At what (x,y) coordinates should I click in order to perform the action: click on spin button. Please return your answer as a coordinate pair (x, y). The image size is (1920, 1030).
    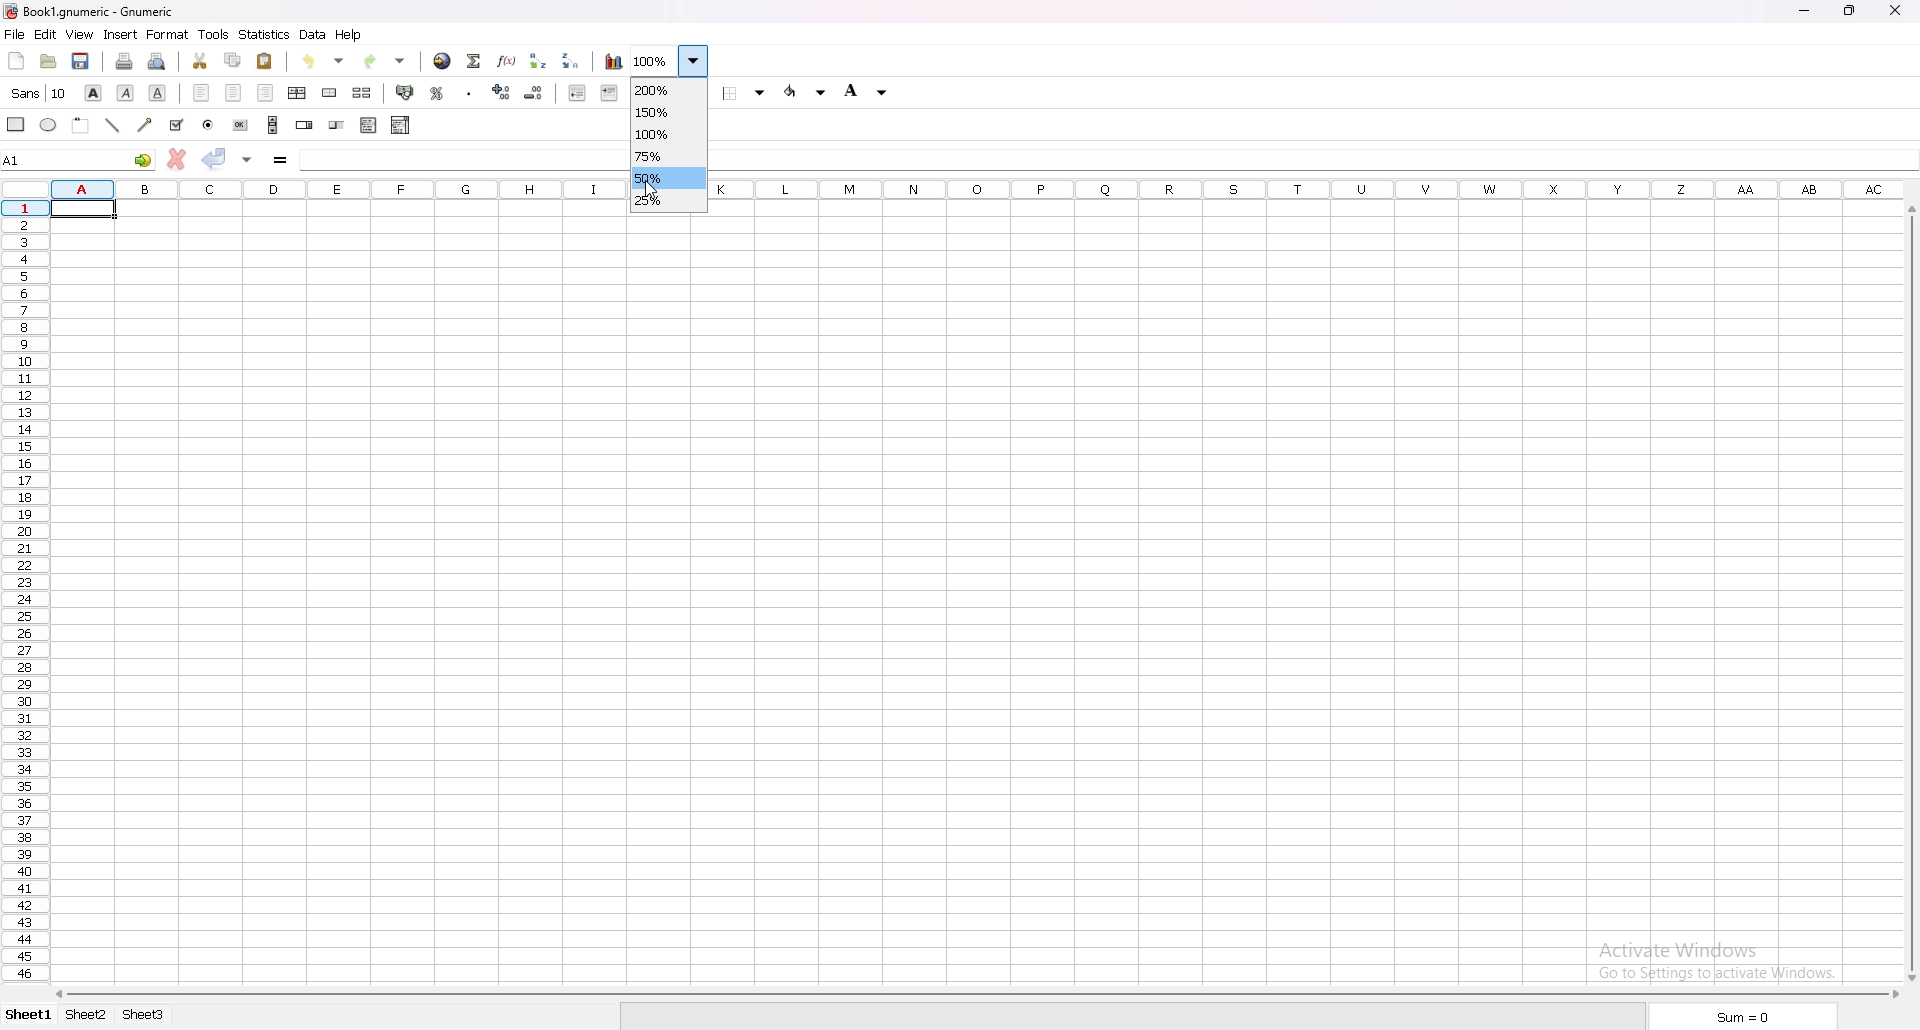
    Looking at the image, I should click on (303, 125).